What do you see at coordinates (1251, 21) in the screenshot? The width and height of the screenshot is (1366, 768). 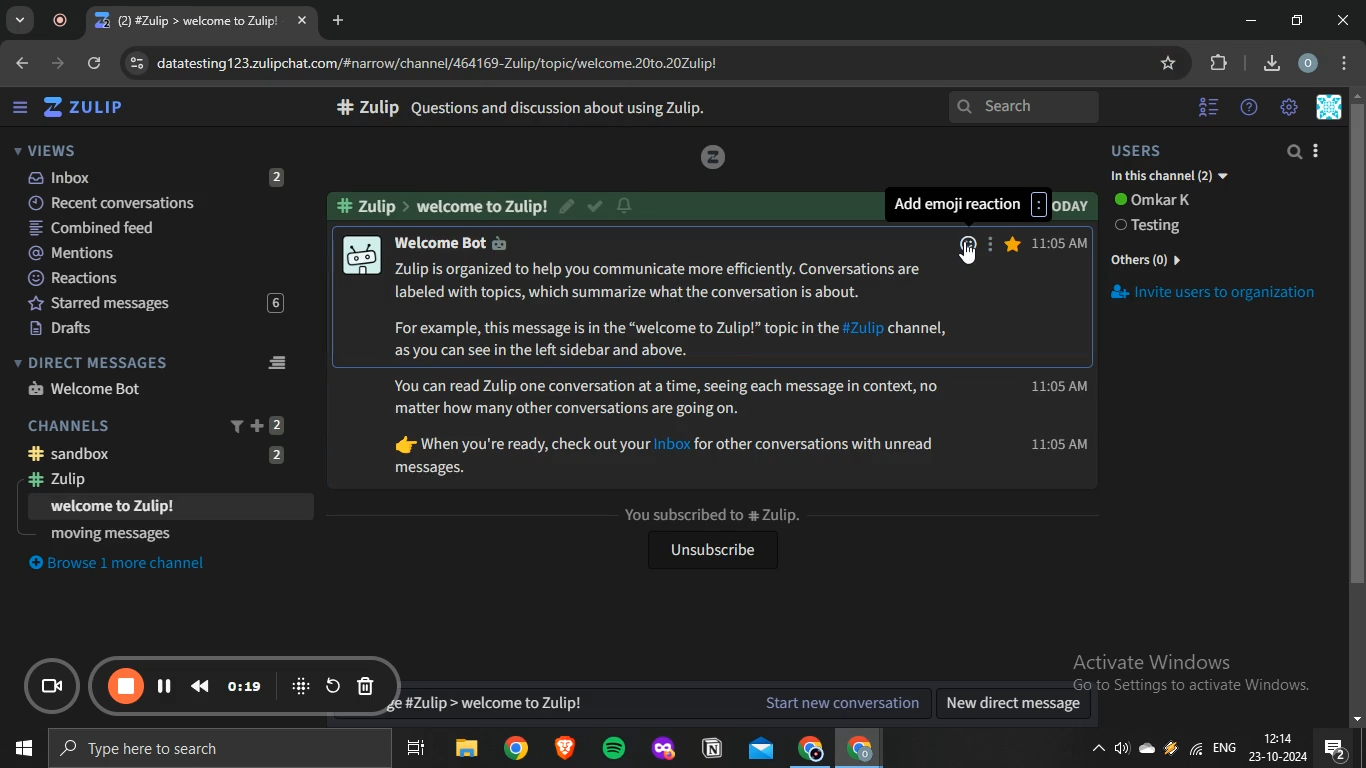 I see `minimize` at bounding box center [1251, 21].